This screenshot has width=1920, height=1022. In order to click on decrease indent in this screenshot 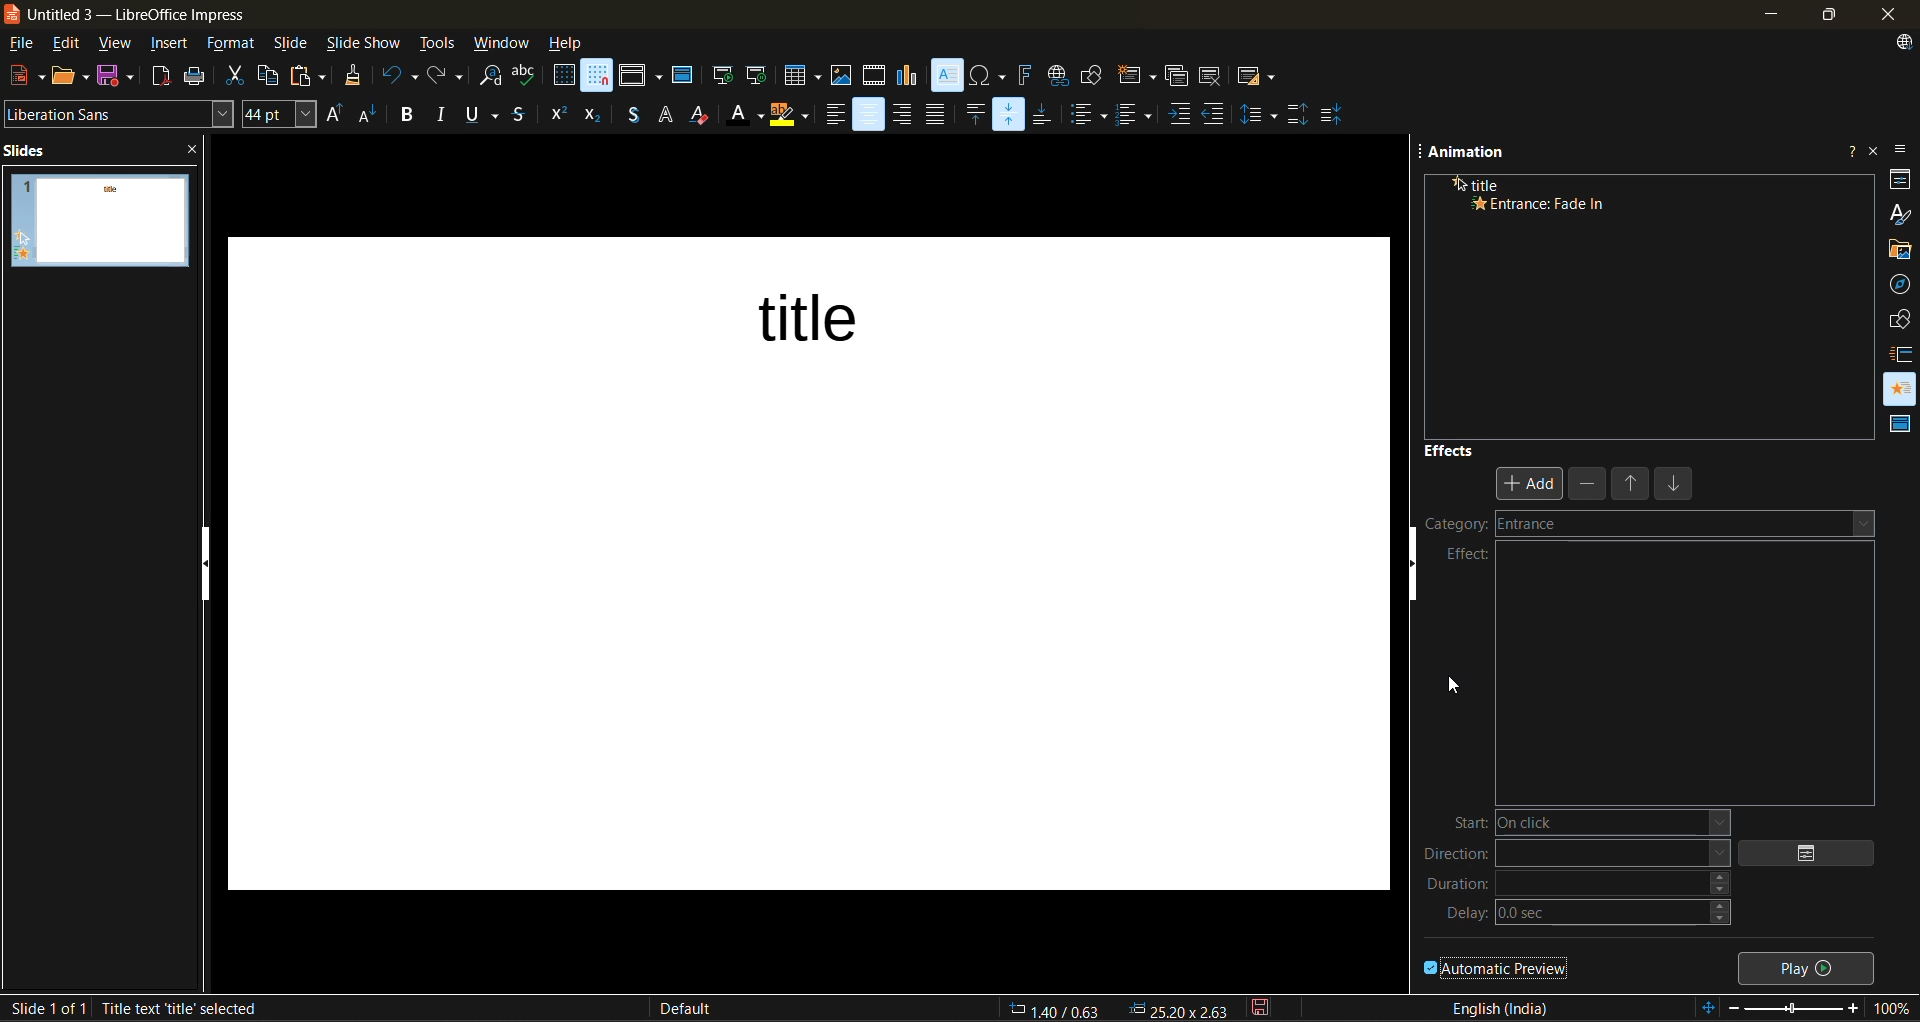, I will do `click(1218, 112)`.